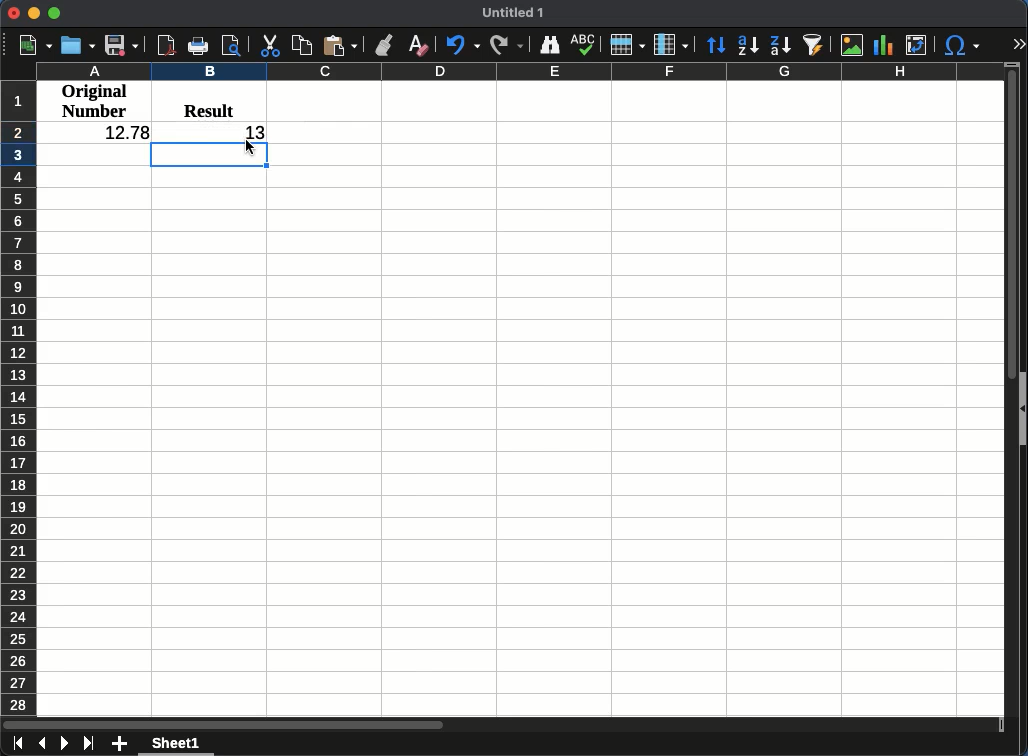 This screenshot has width=1028, height=756. Describe the element at coordinates (385, 44) in the screenshot. I see `clone formatting` at that location.